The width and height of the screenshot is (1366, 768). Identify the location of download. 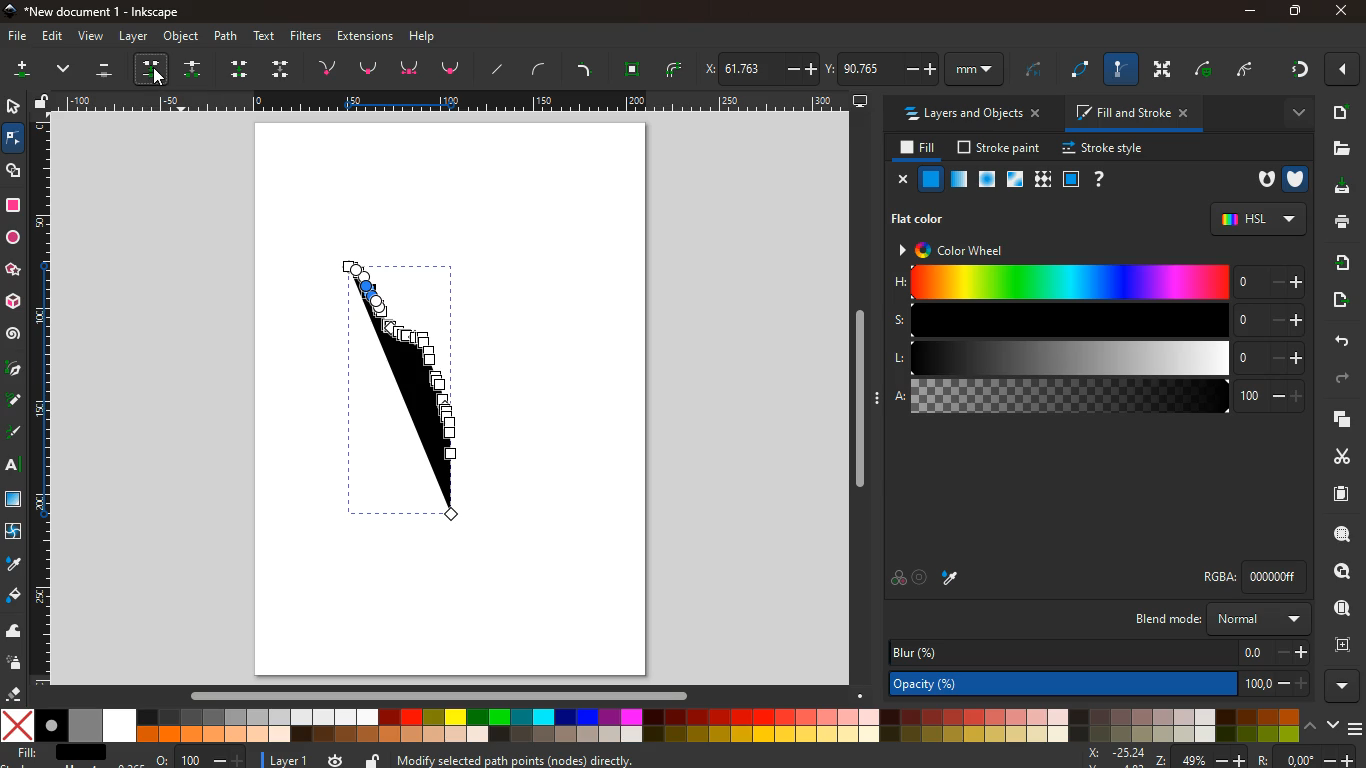
(1339, 189).